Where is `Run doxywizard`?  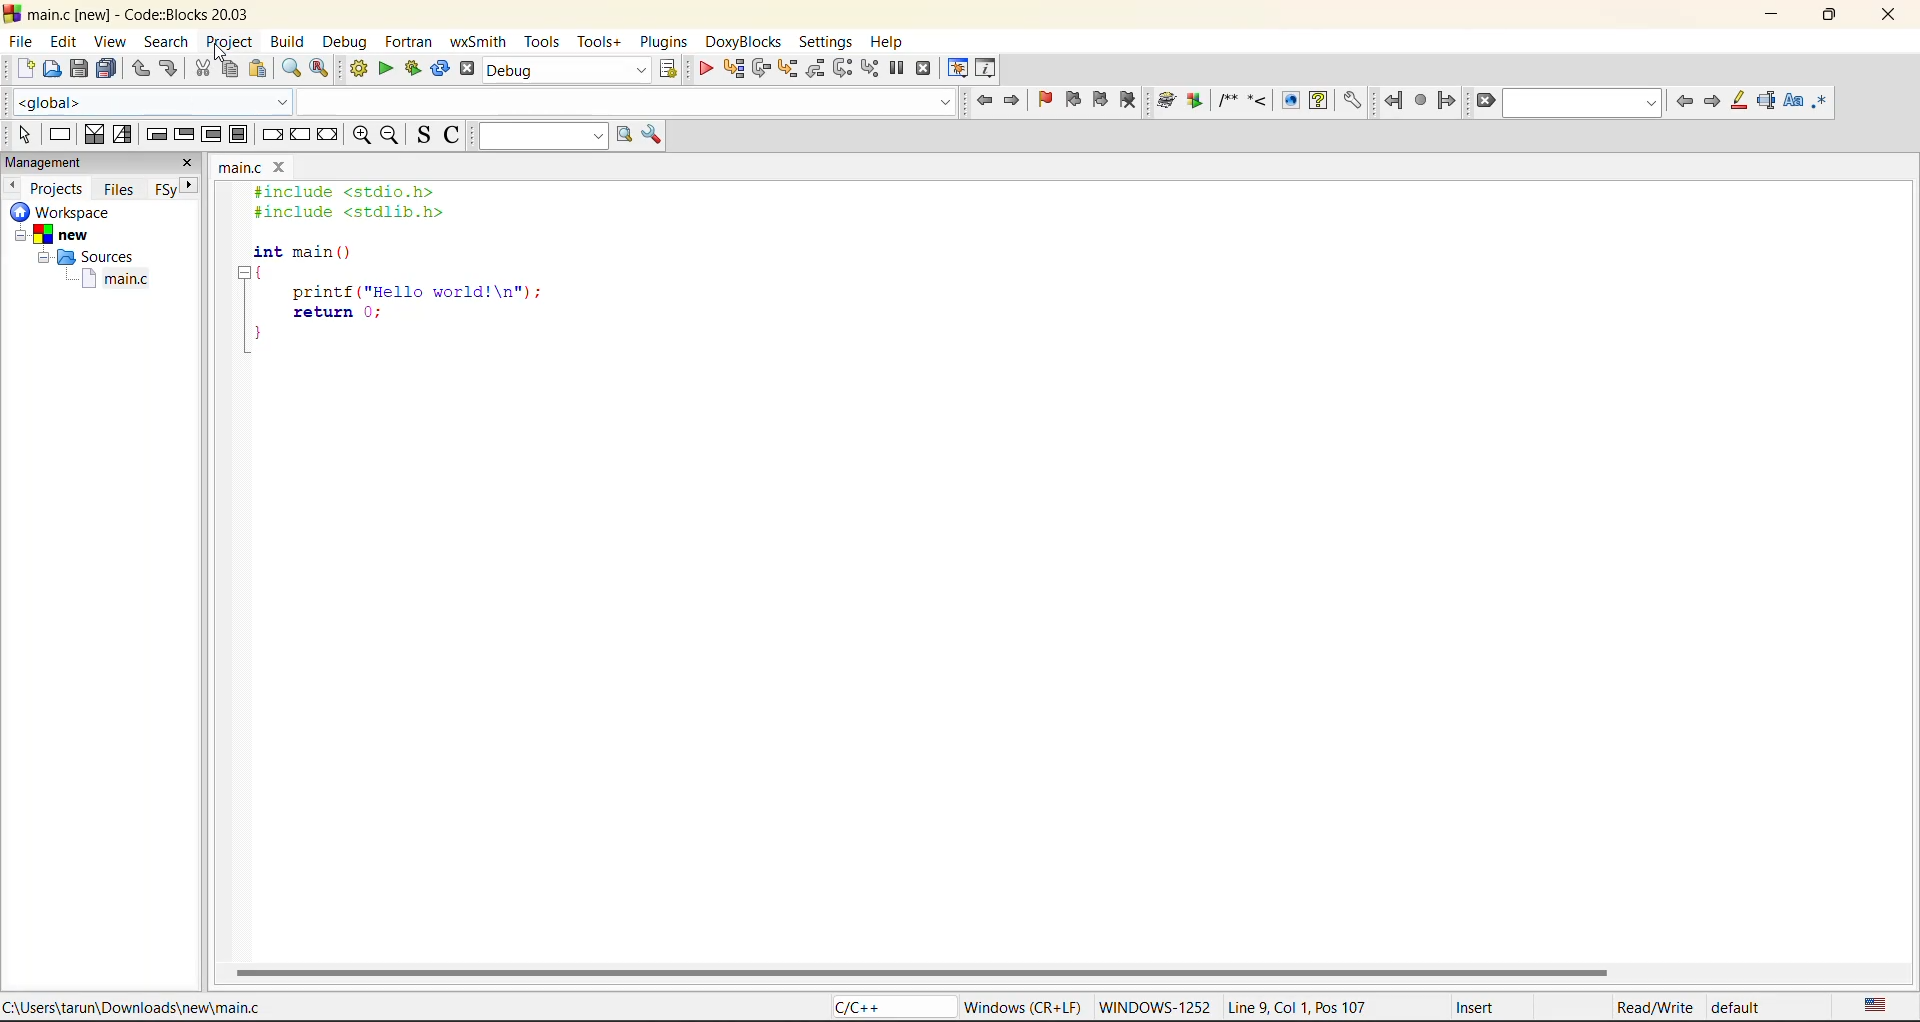 Run doxywizard is located at coordinates (1166, 101).